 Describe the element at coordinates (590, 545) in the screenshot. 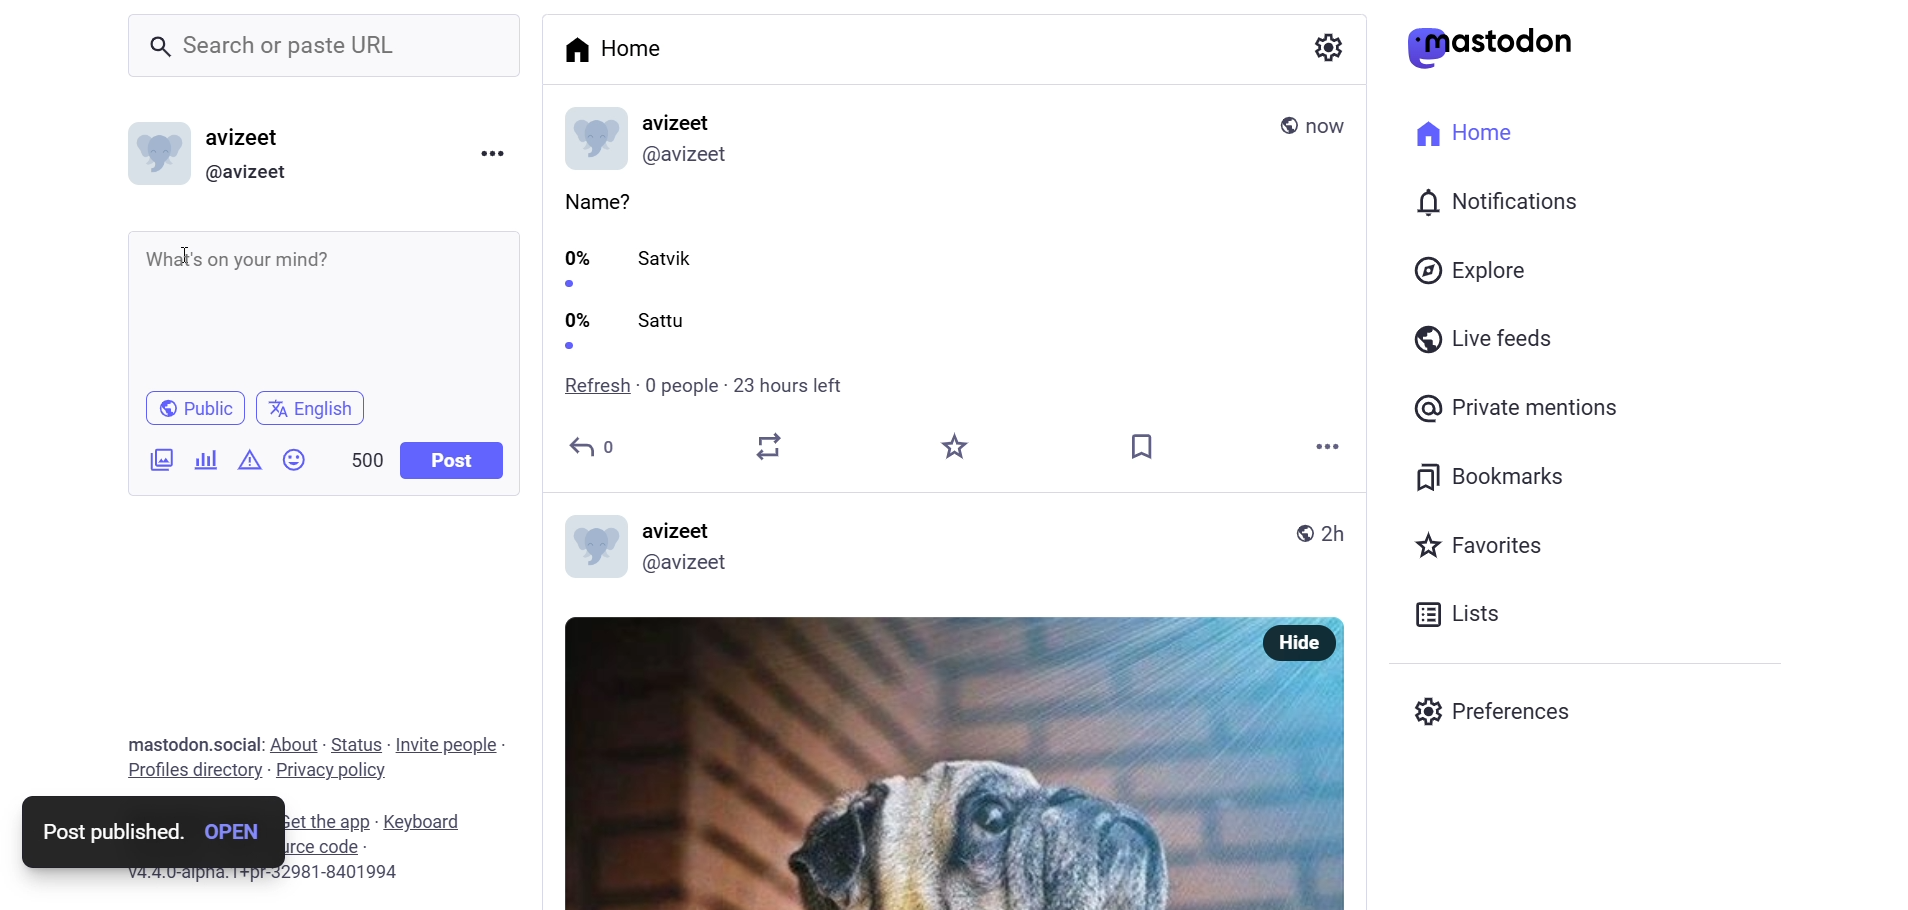

I see `profile picture` at that location.